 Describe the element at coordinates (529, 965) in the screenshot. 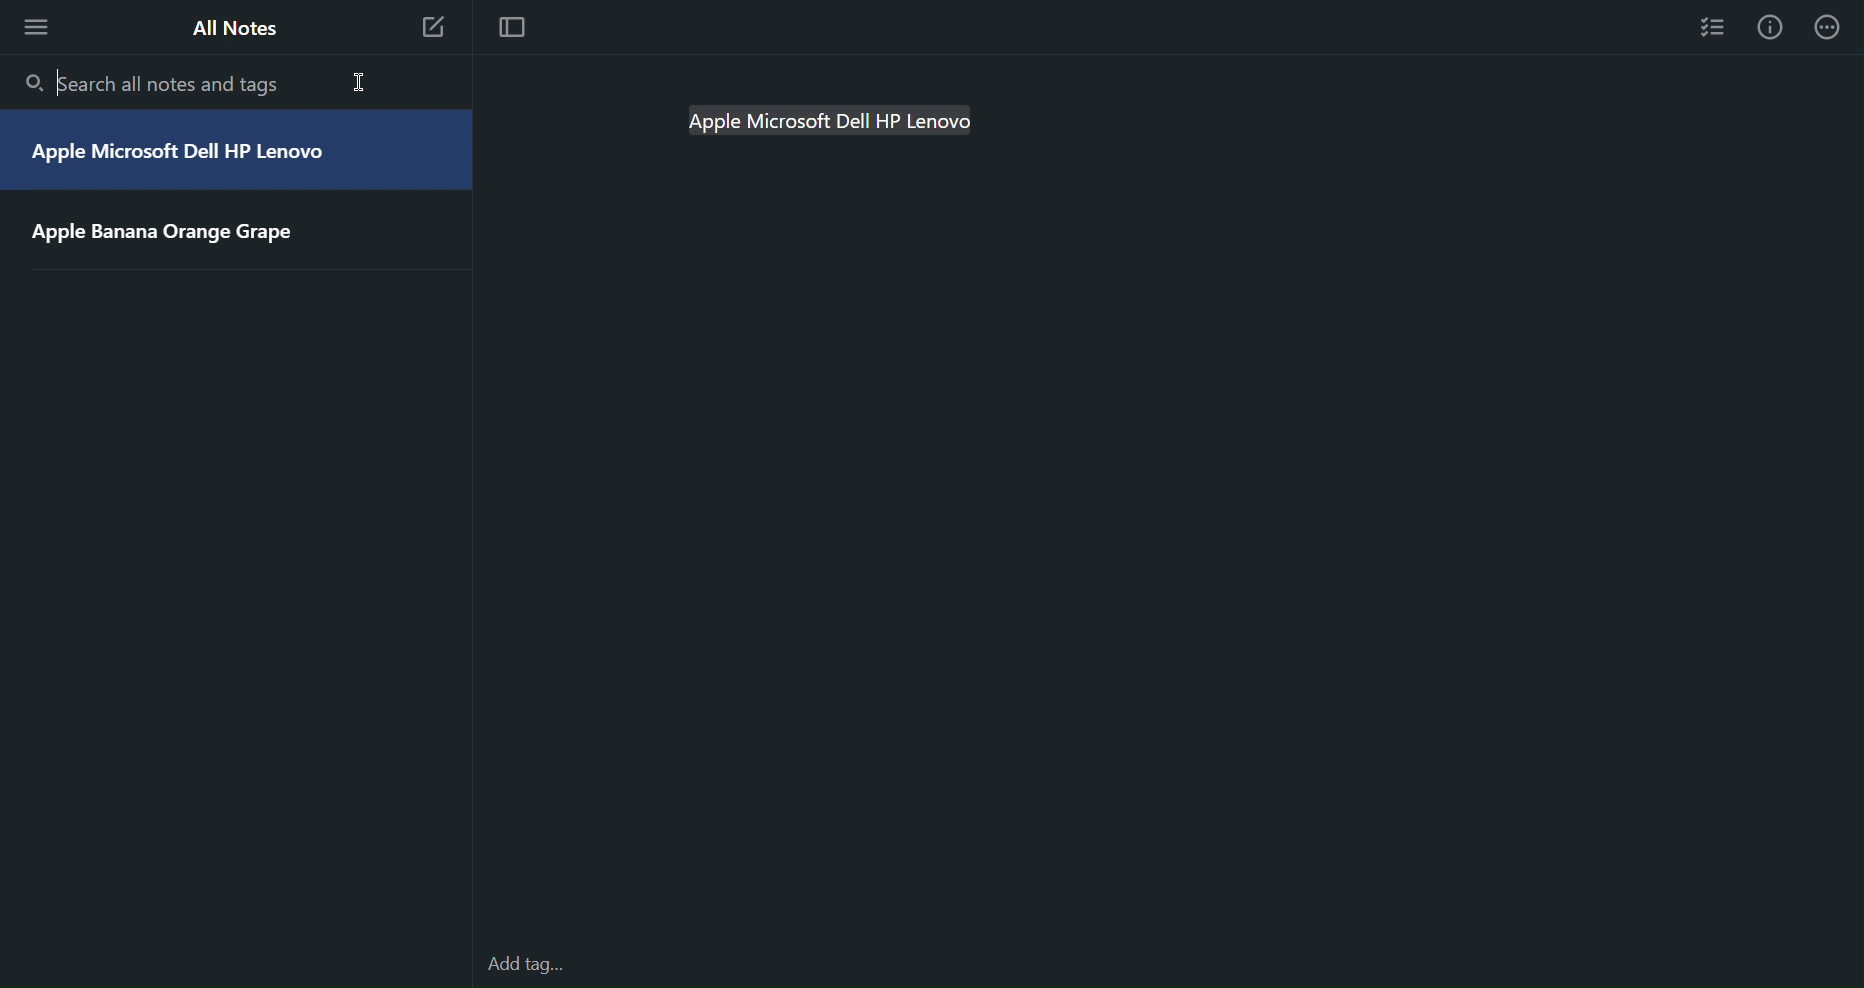

I see `Add tags` at that location.